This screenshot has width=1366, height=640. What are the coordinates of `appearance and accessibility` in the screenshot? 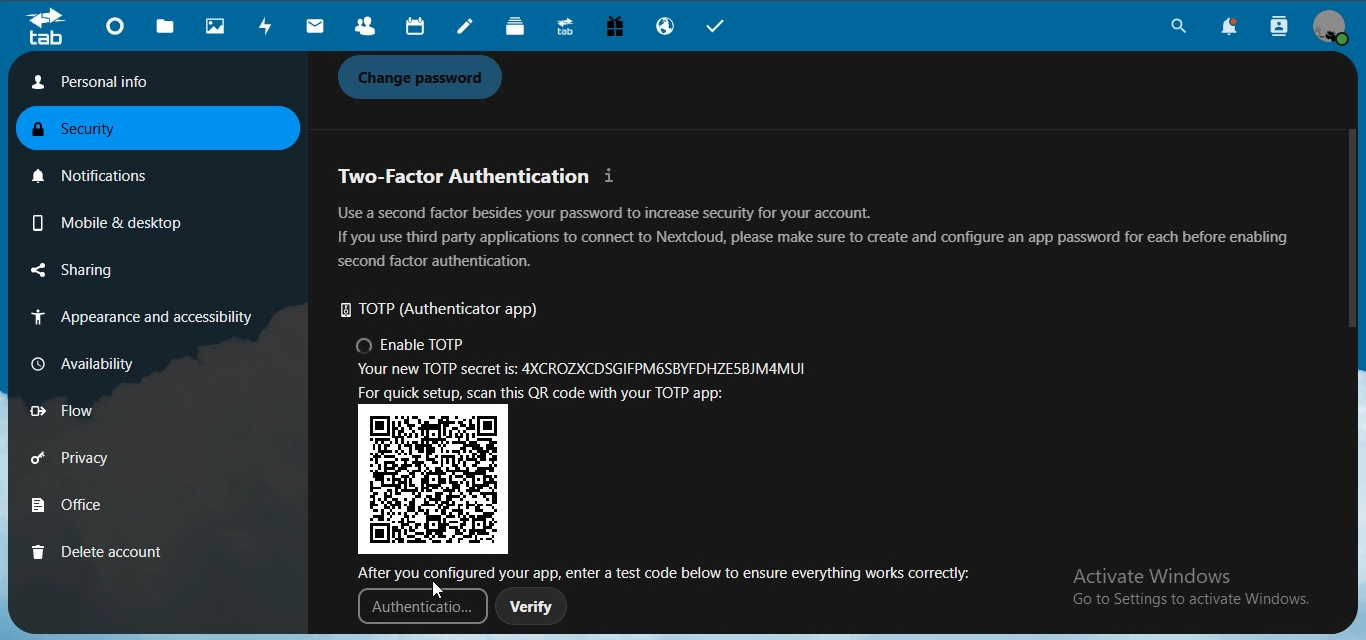 It's located at (138, 319).